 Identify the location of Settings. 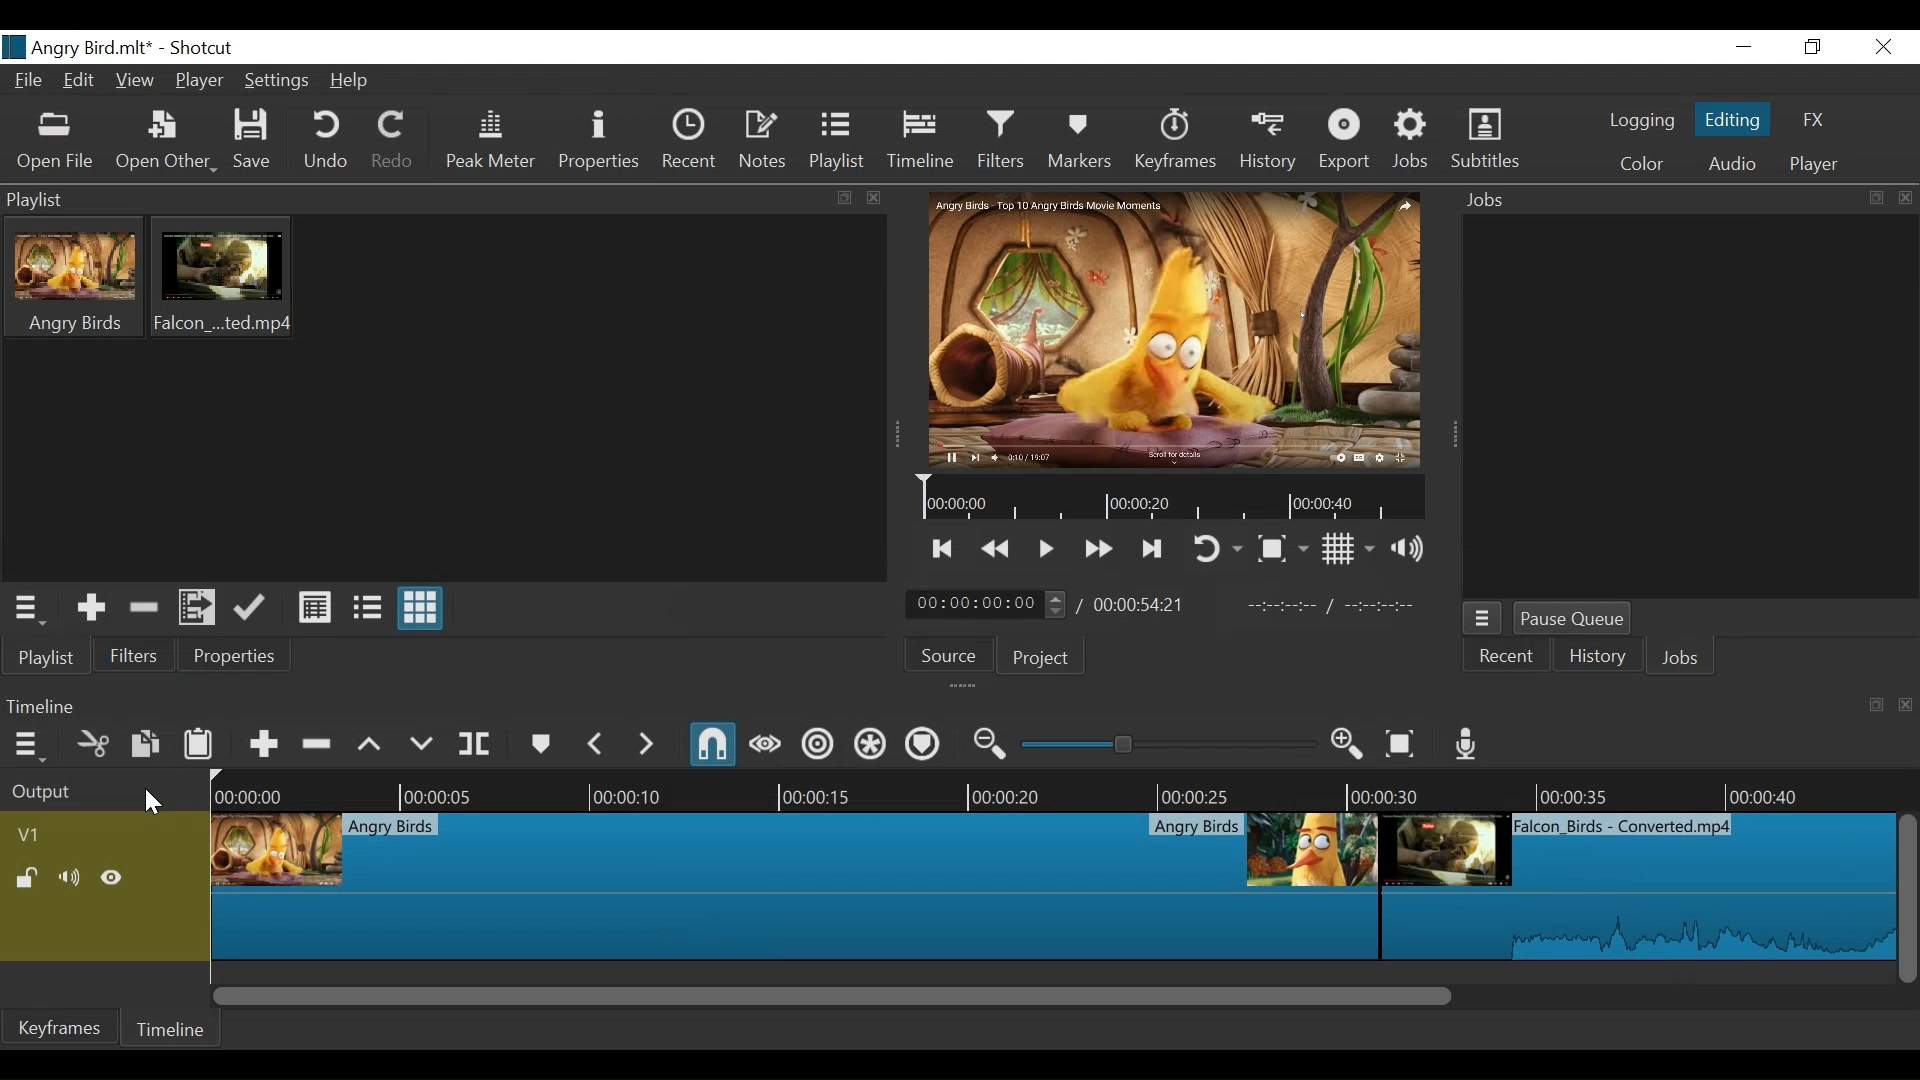
(277, 82).